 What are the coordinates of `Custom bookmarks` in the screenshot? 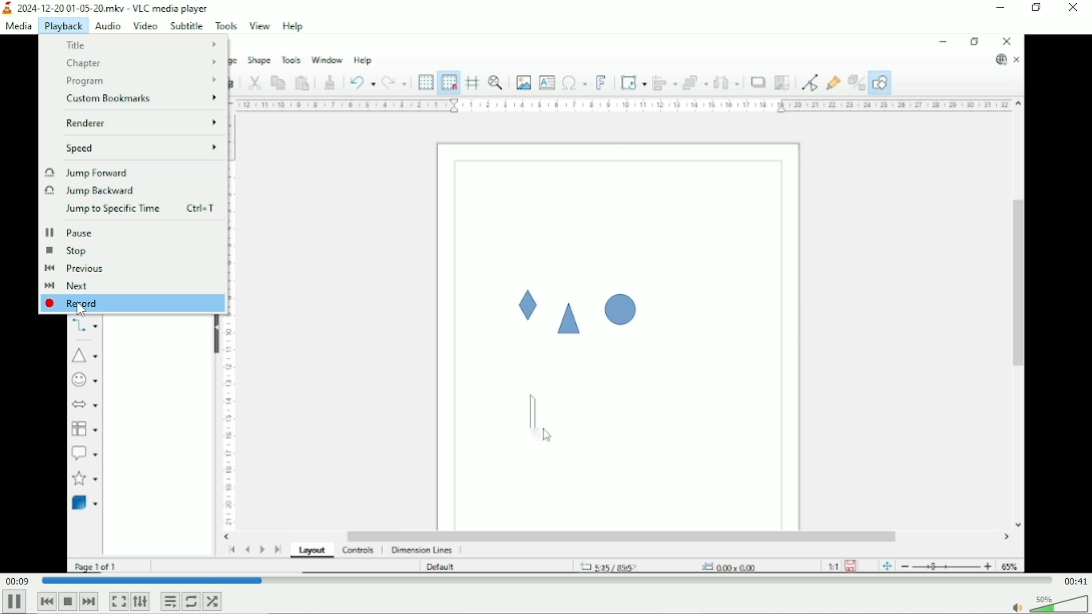 It's located at (141, 99).